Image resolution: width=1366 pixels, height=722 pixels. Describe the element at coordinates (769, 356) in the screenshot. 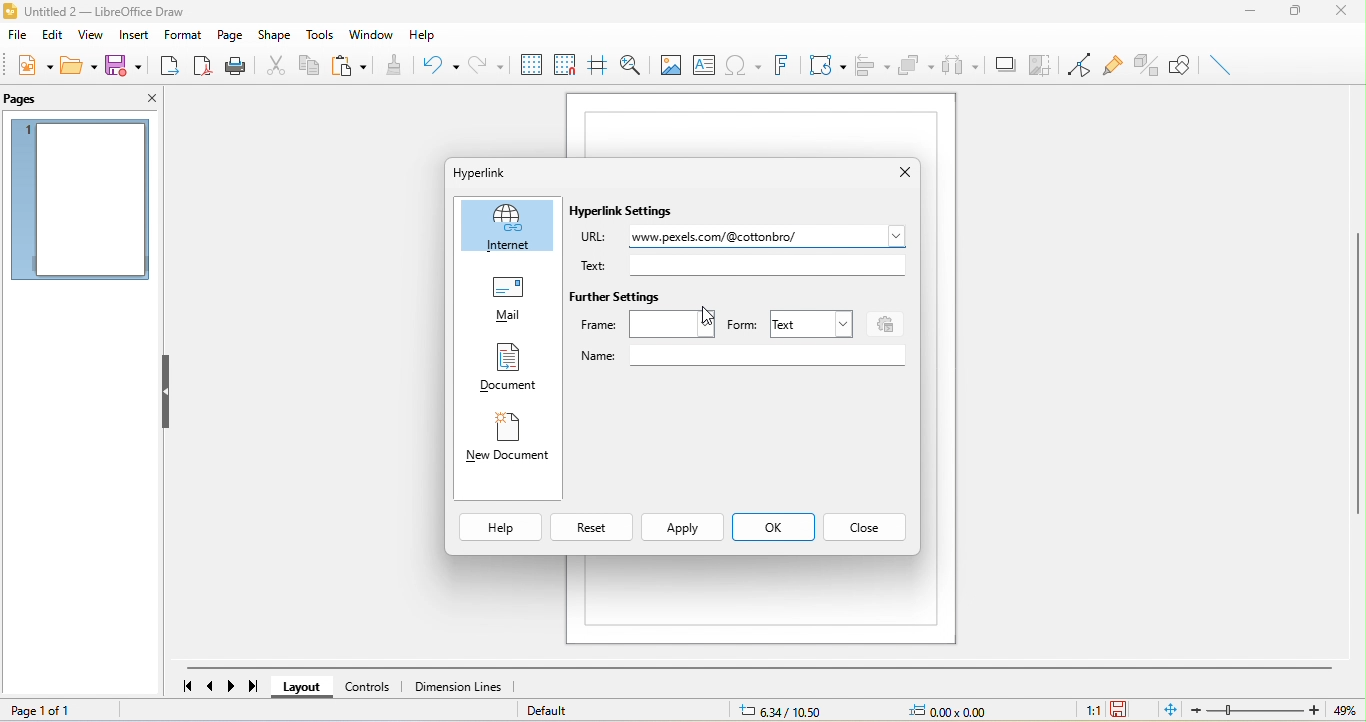

I see `Text box` at that location.